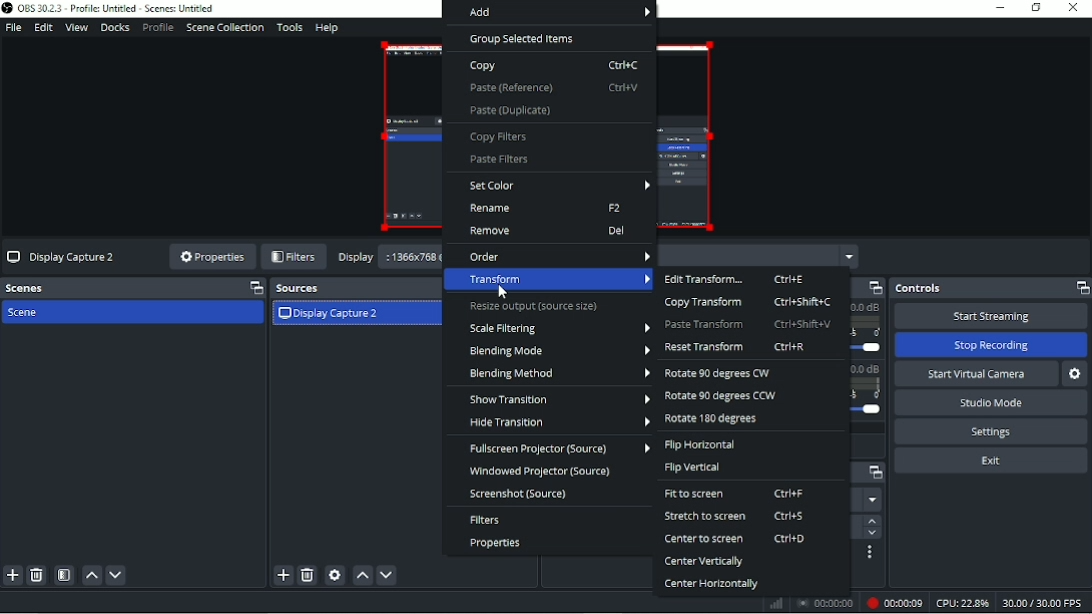 The width and height of the screenshot is (1092, 614). Describe the element at coordinates (825, 602) in the screenshot. I see `Stop recording` at that location.